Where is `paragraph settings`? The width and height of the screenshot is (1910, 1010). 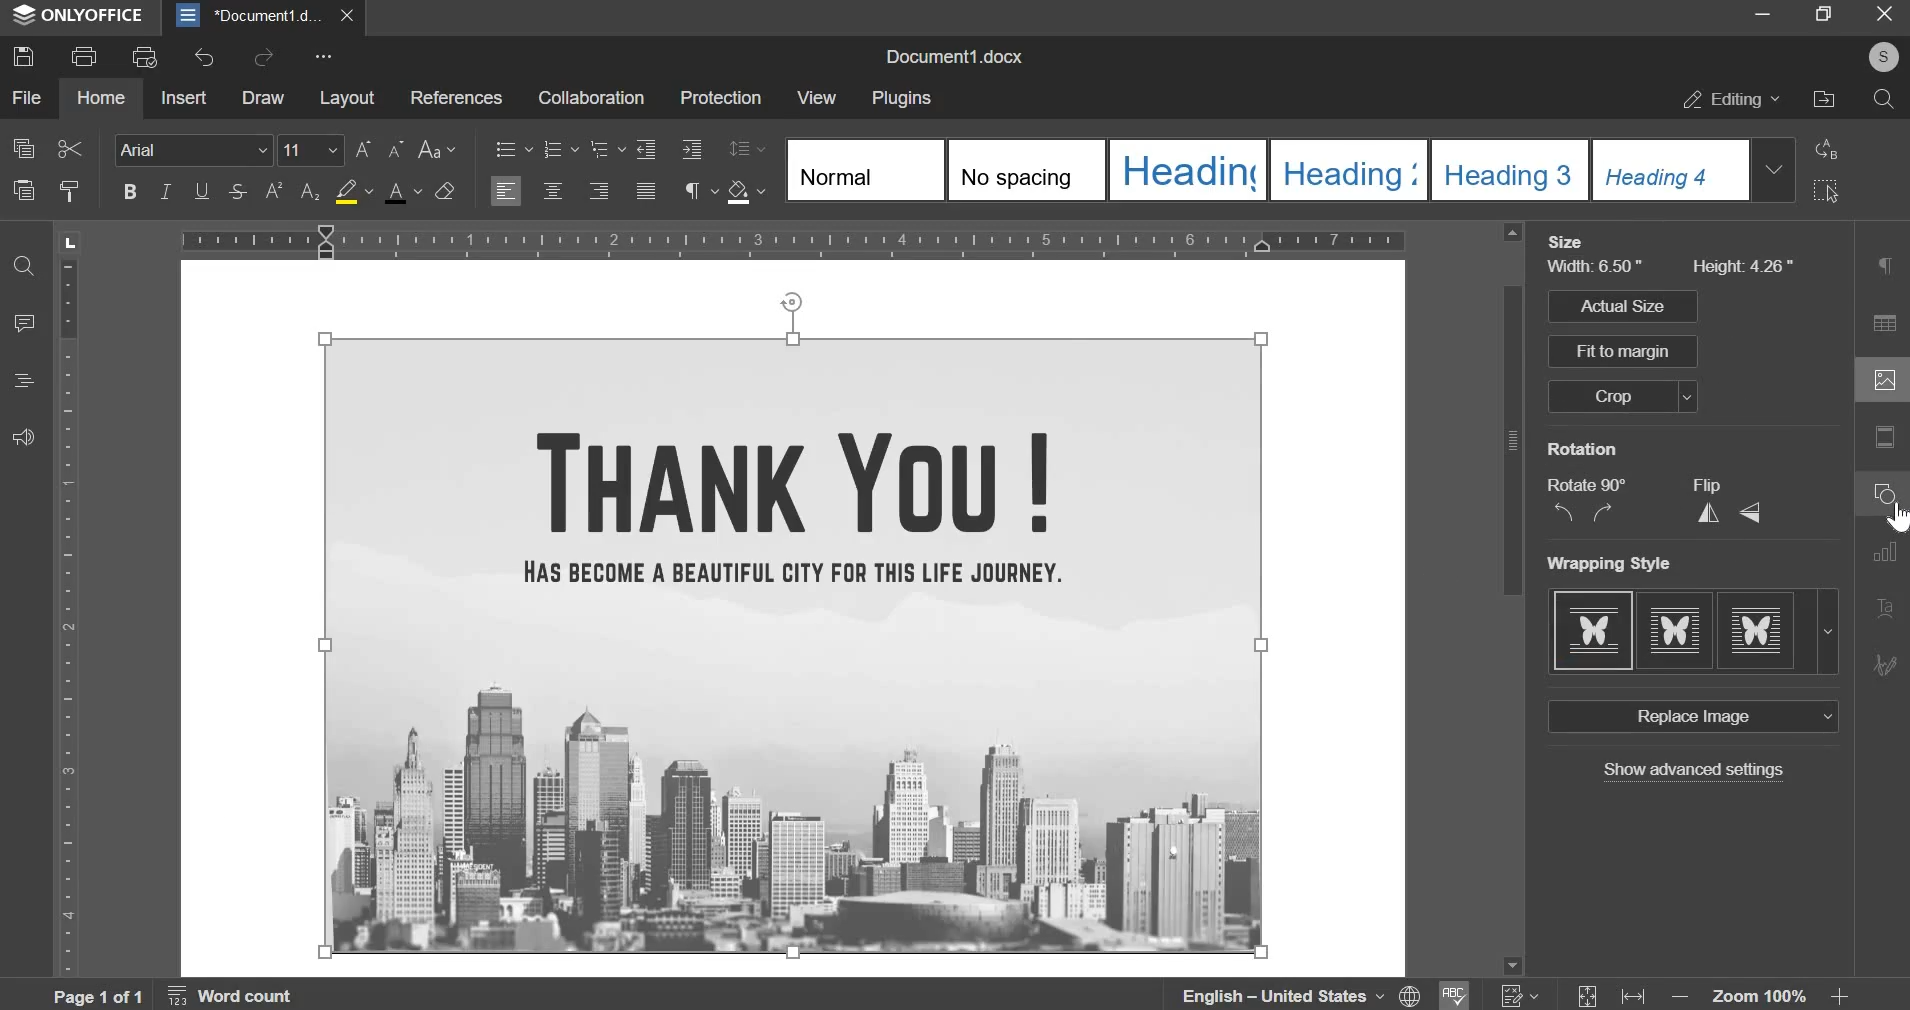
paragraph settings is located at coordinates (698, 191).